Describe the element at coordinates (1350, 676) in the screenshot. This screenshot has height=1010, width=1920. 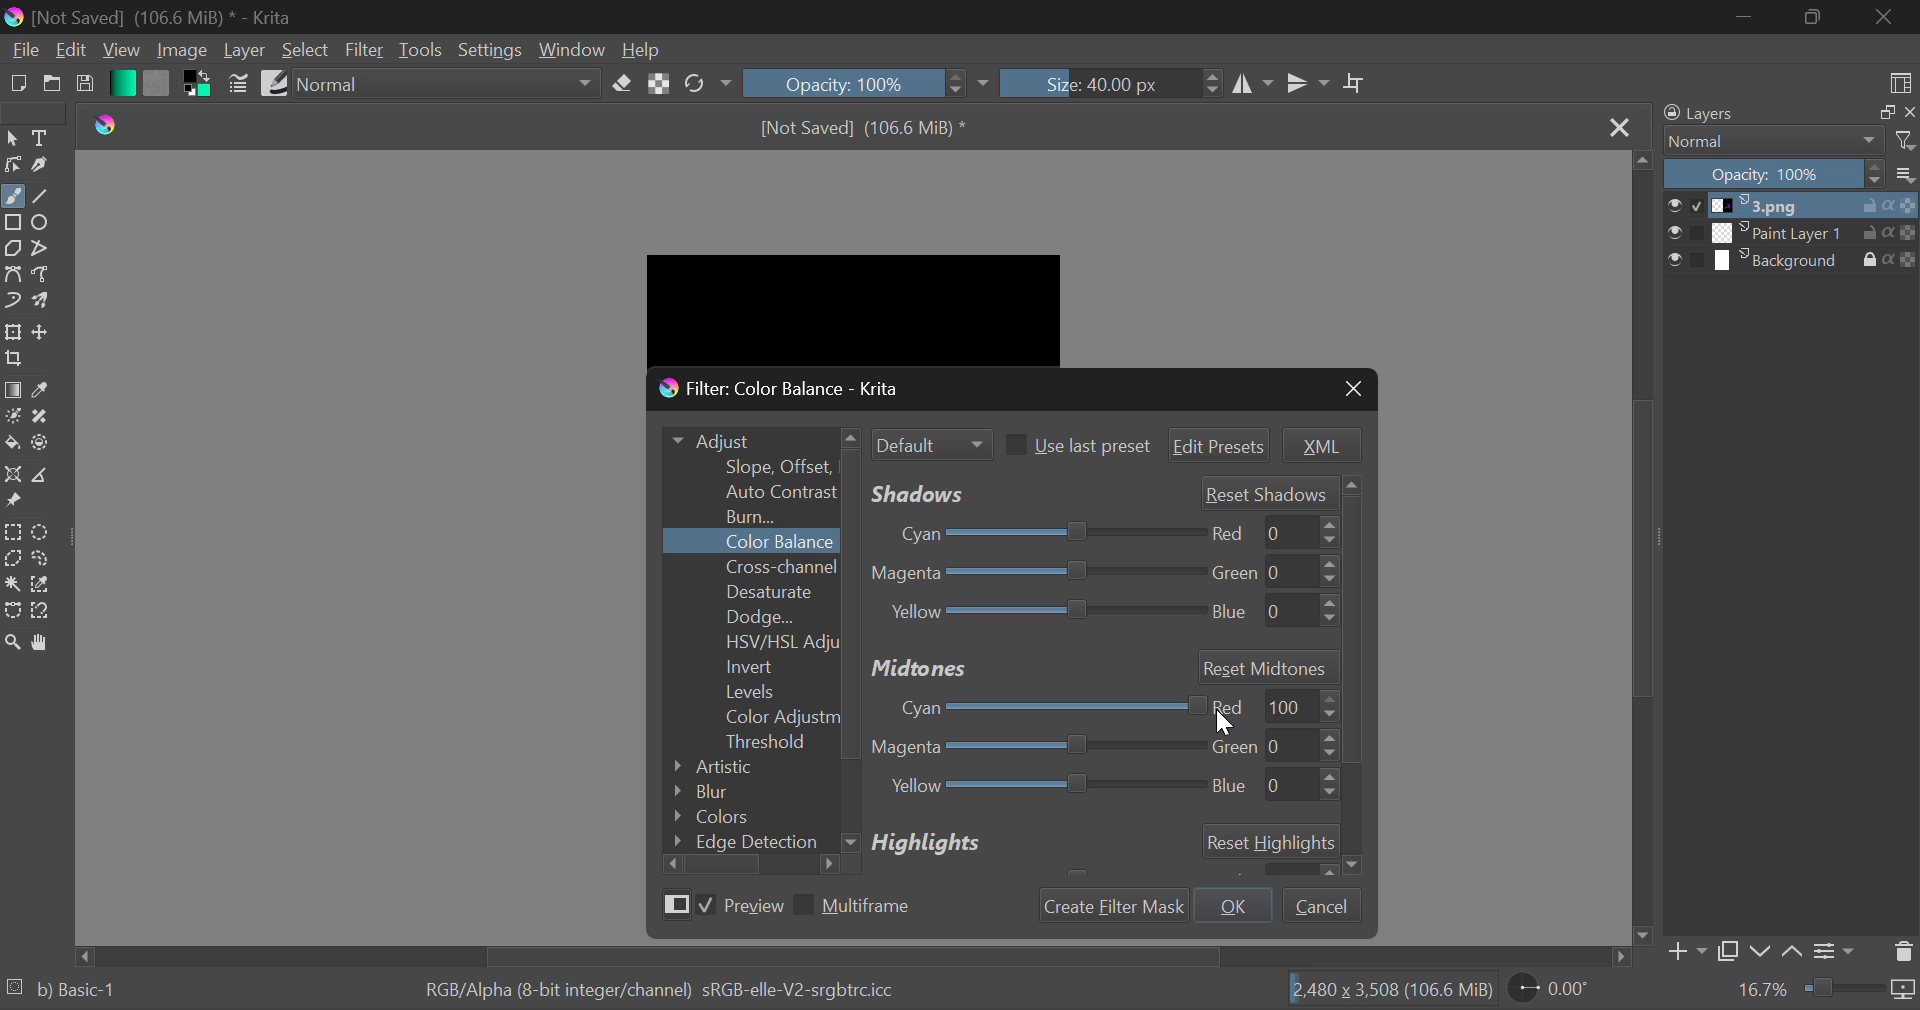
I see `` at that location.